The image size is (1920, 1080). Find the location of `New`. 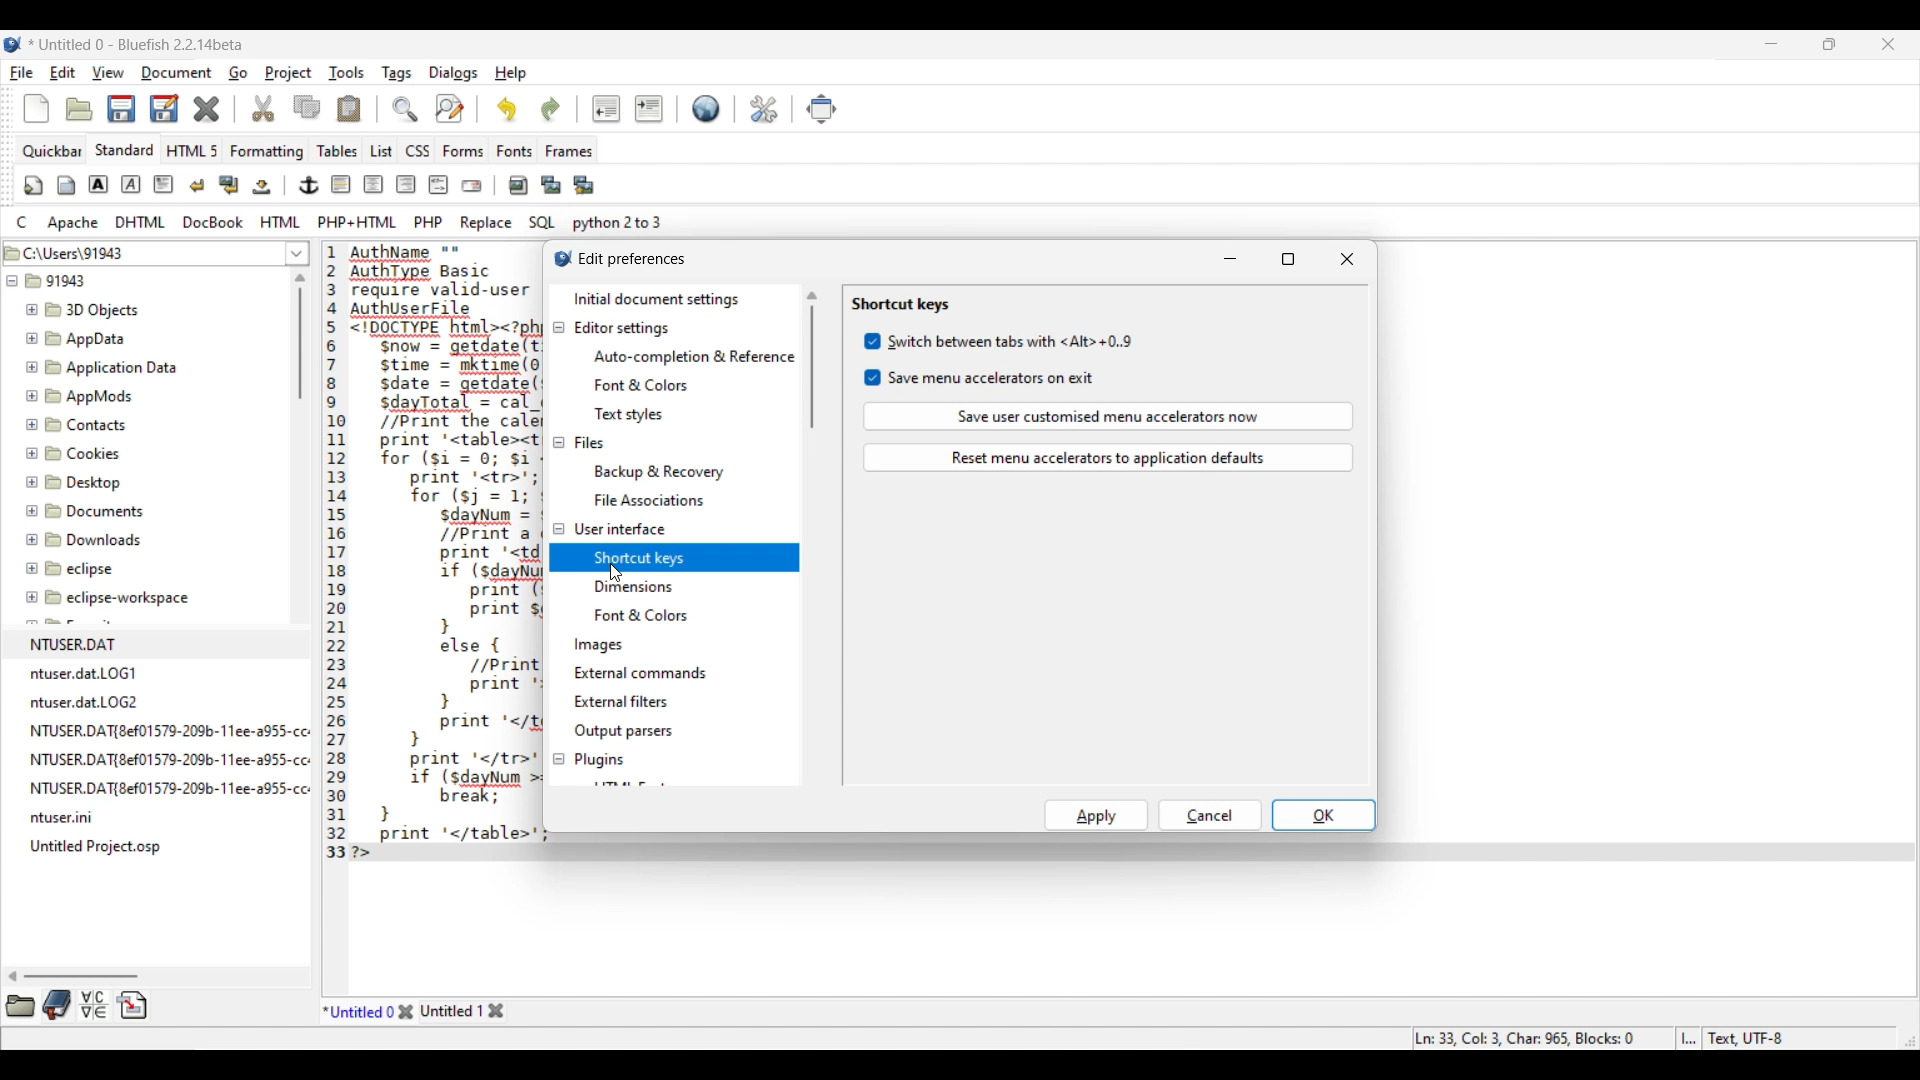

New is located at coordinates (37, 109).